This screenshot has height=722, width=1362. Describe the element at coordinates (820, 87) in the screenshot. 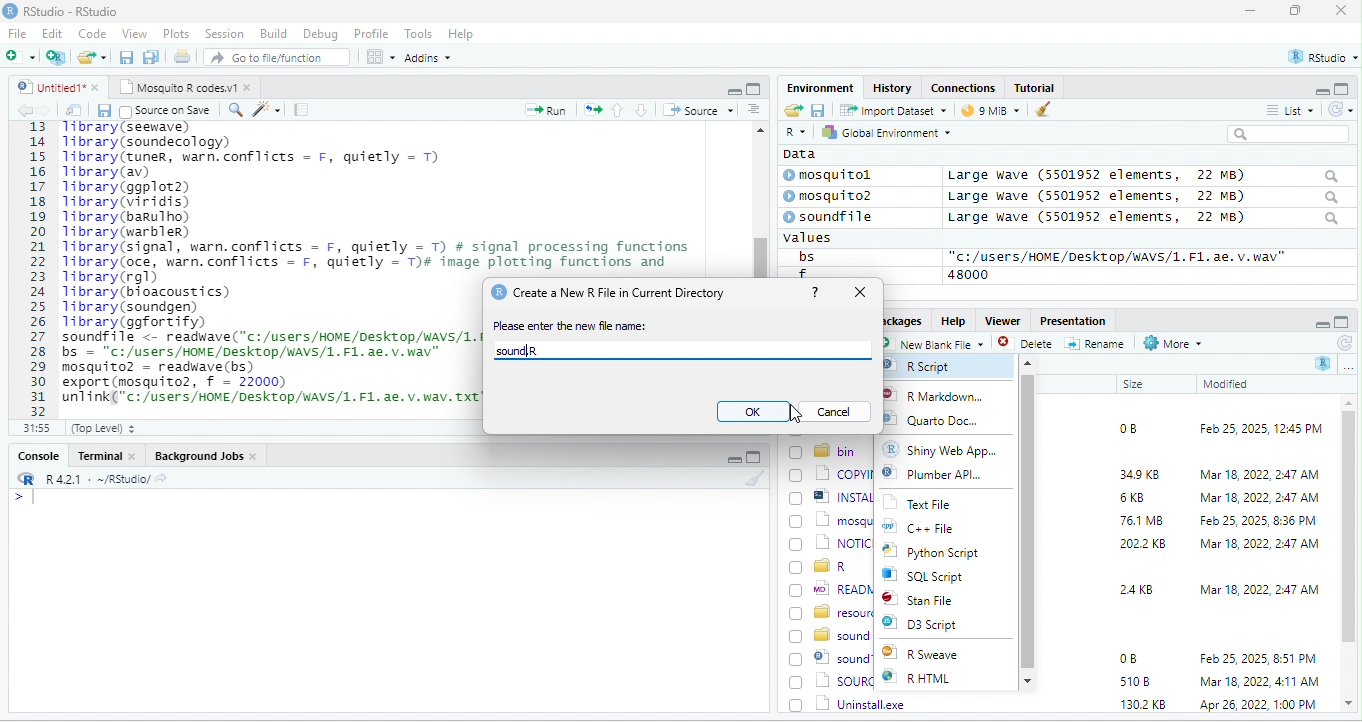

I see `Environment` at that location.